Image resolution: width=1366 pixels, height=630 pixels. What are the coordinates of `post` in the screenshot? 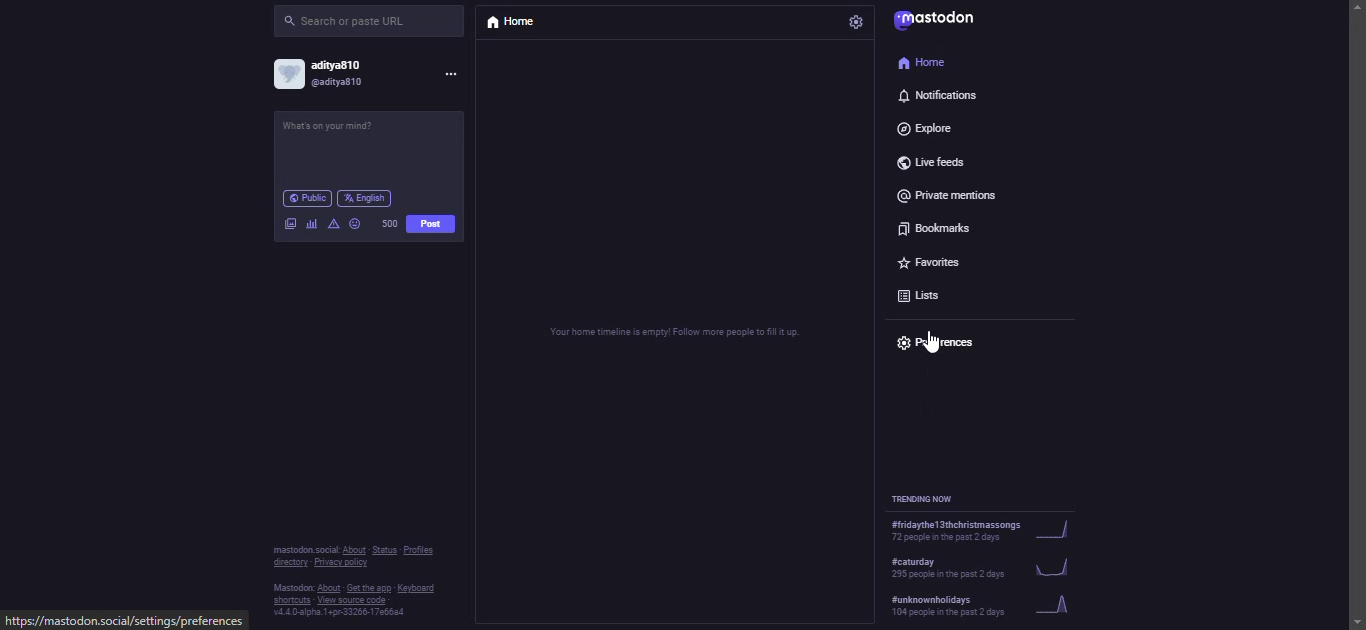 It's located at (331, 129).